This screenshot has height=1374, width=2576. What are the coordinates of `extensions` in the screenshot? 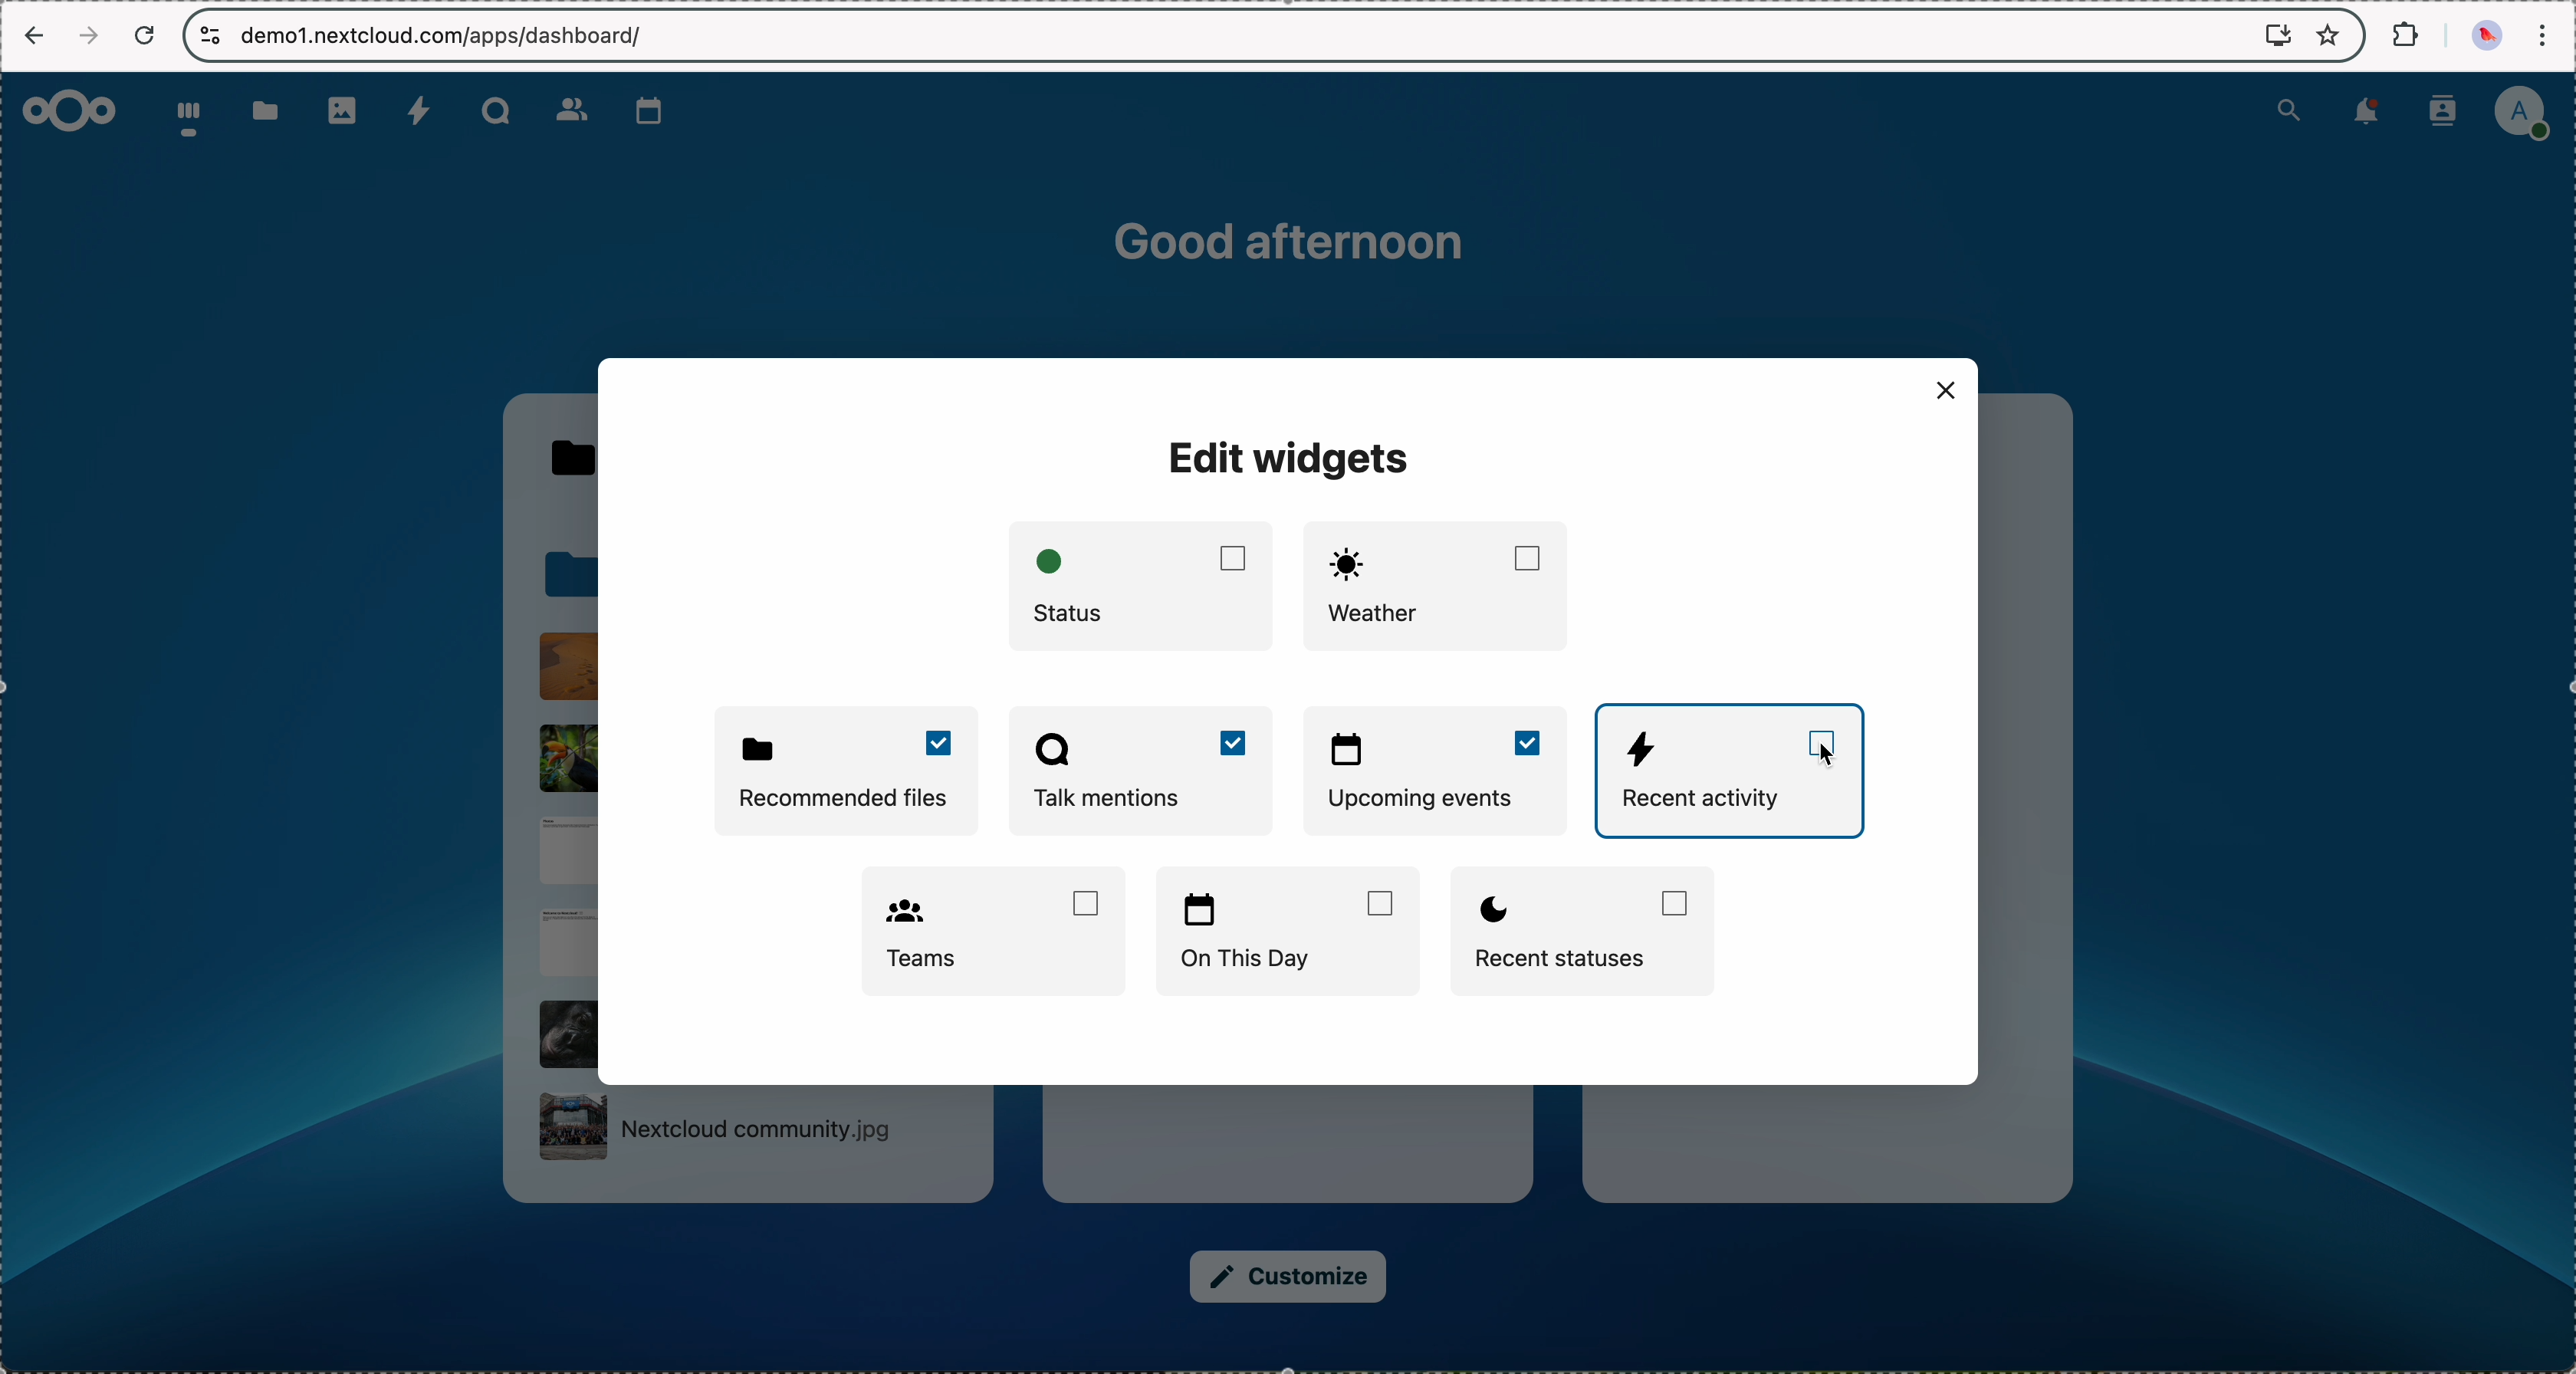 It's located at (2402, 32).